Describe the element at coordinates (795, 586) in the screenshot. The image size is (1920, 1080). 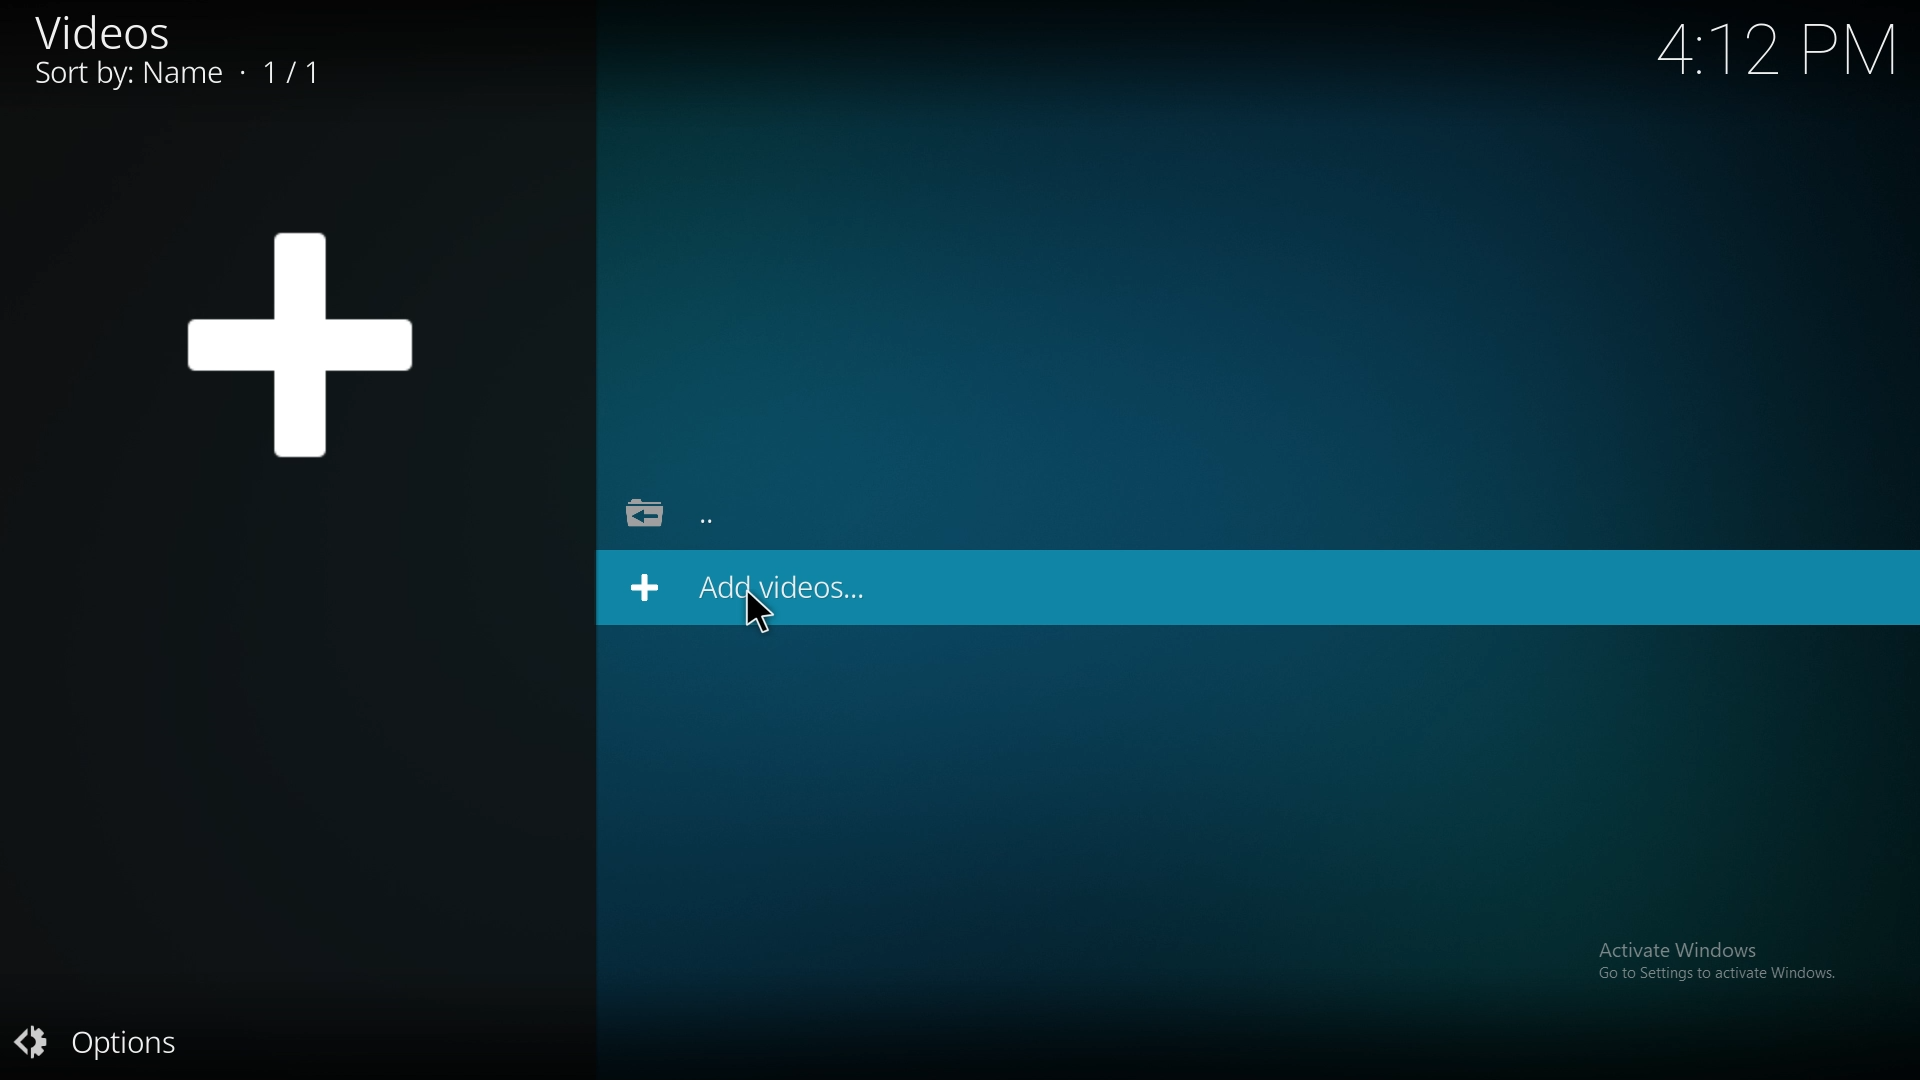
I see `add videos` at that location.